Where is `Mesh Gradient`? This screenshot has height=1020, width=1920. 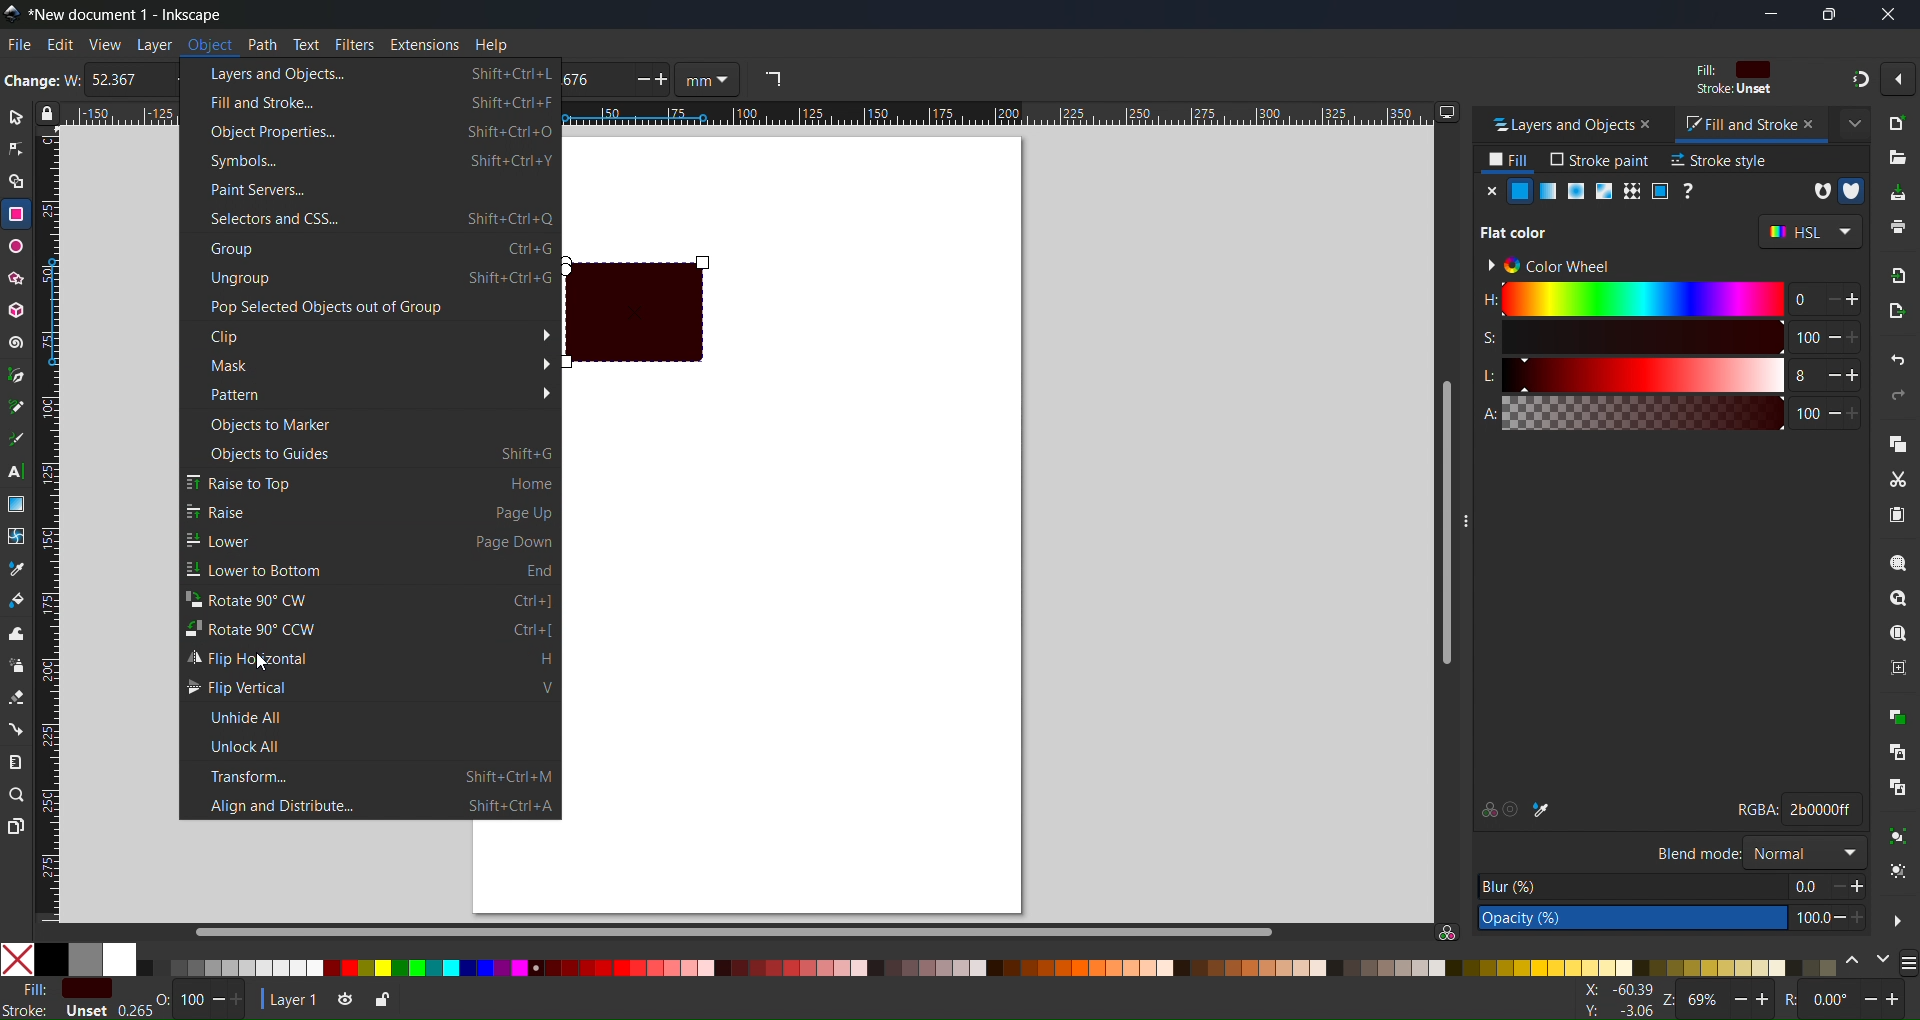 Mesh Gradient is located at coordinates (1601, 191).